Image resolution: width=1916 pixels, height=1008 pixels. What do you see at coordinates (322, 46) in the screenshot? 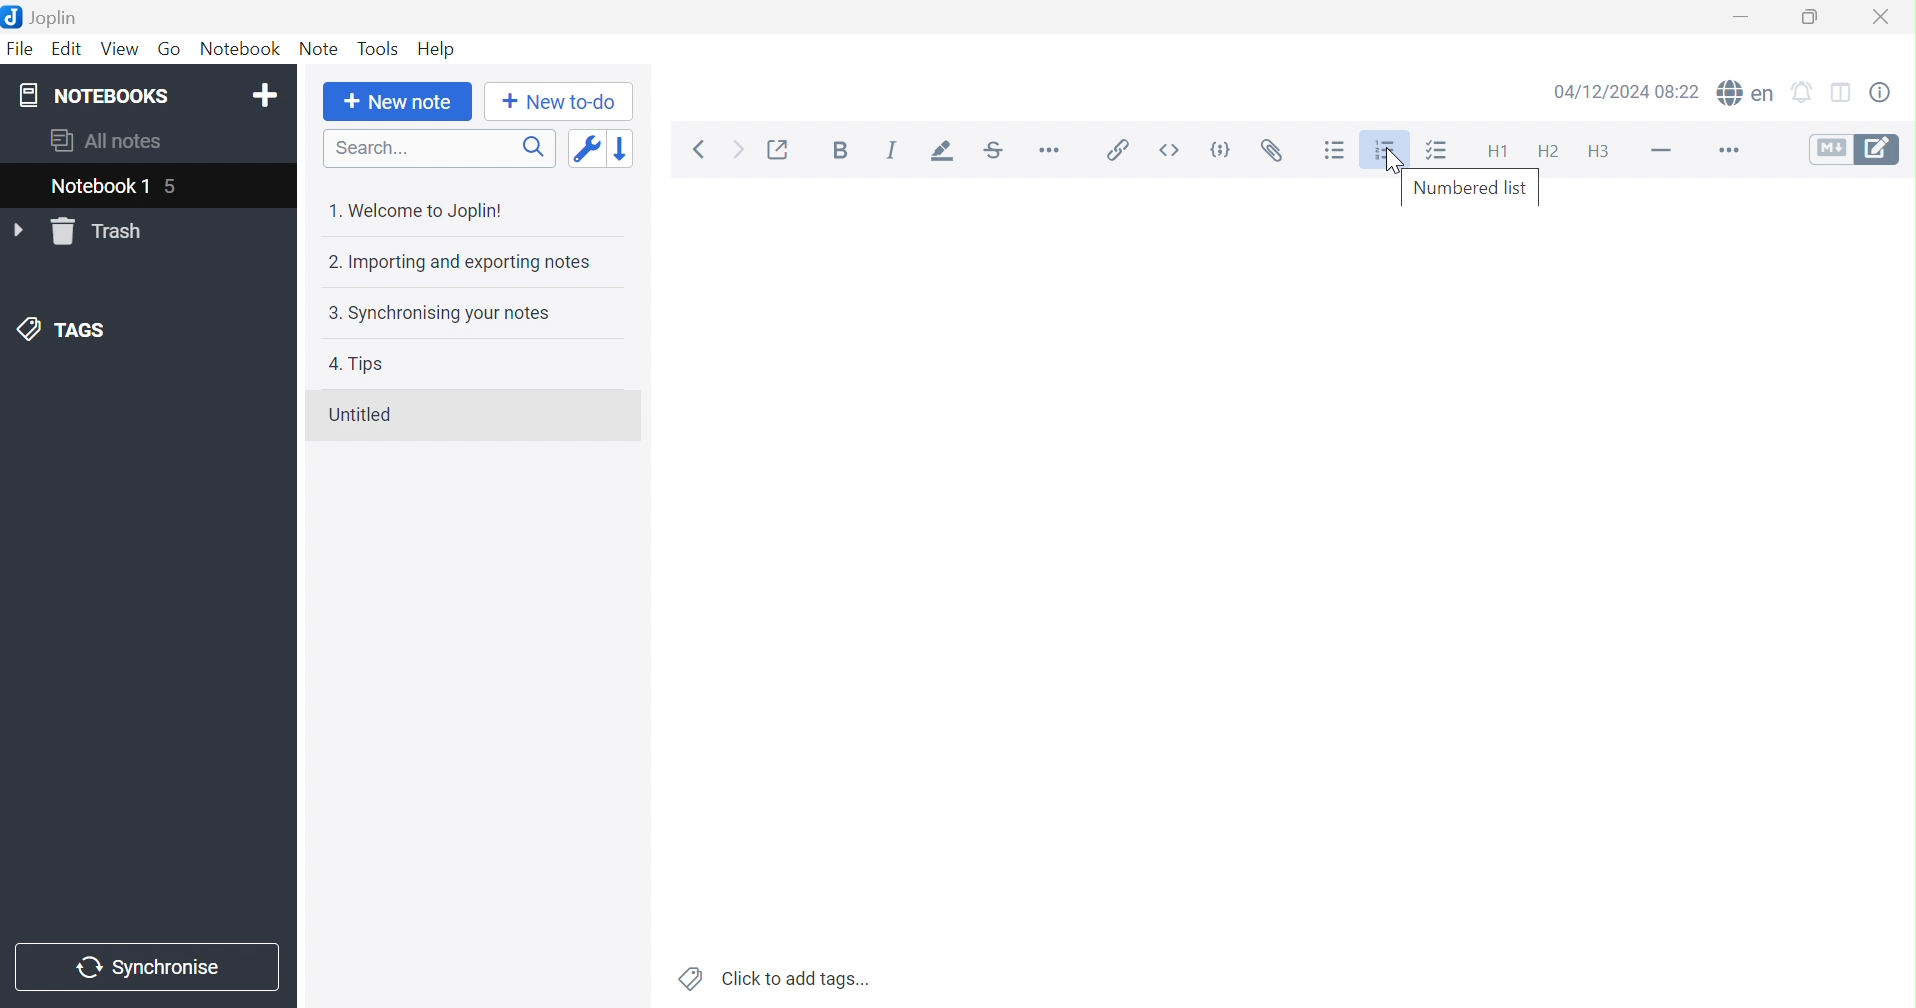
I see `Note` at bounding box center [322, 46].